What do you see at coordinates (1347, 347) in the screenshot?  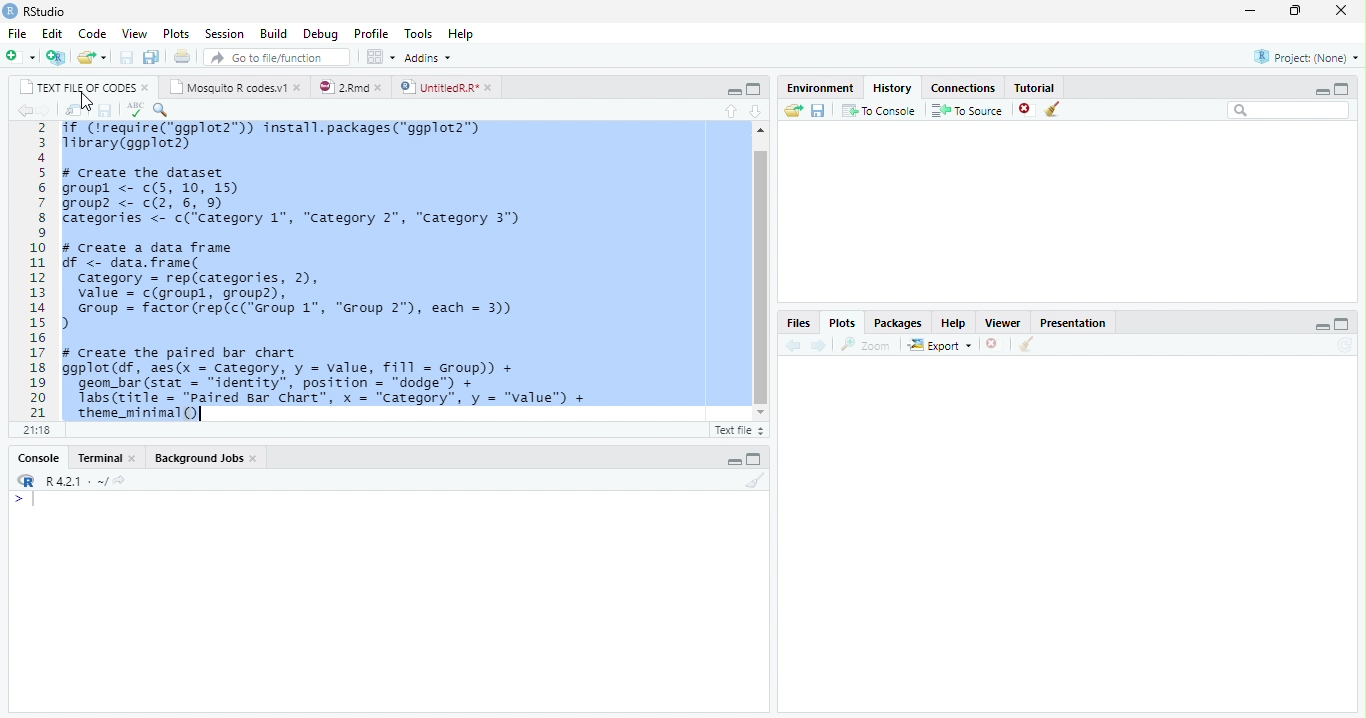 I see `sync` at bounding box center [1347, 347].